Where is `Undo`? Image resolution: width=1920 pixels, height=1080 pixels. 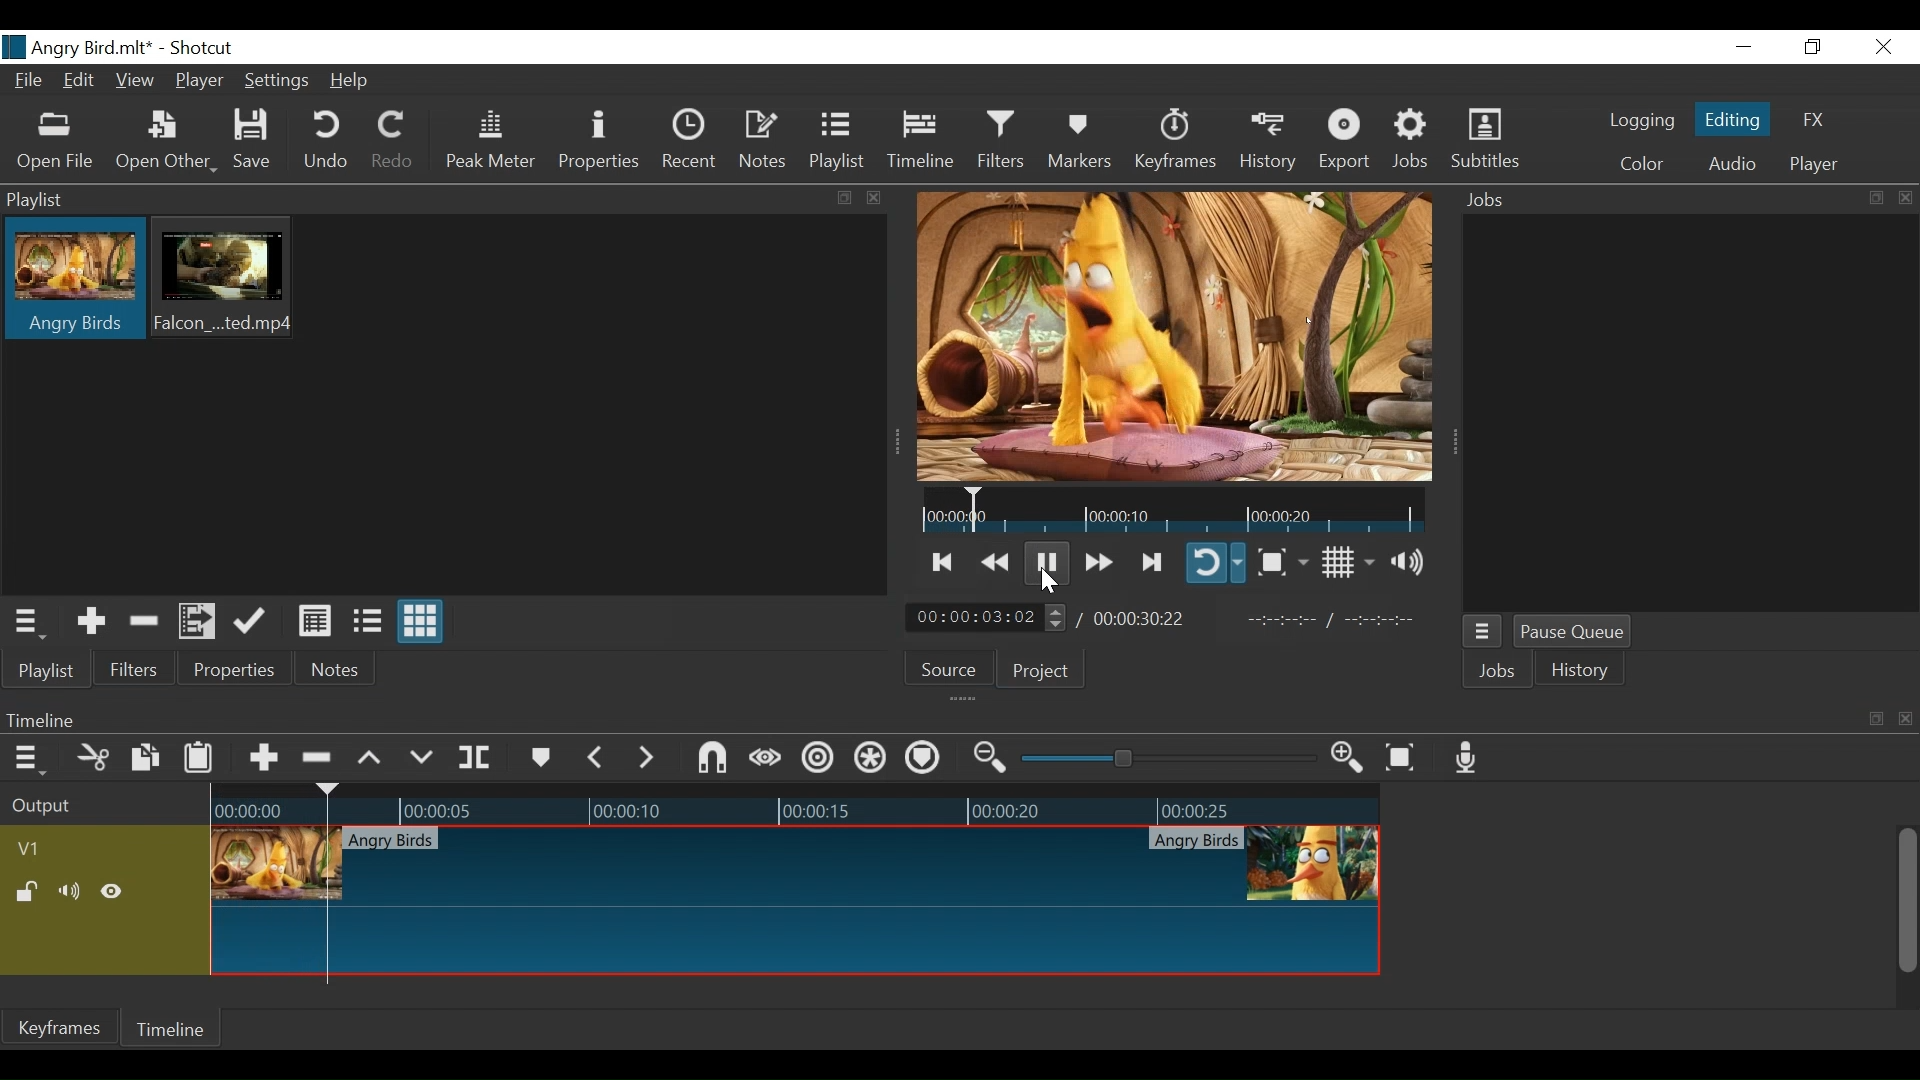 Undo is located at coordinates (328, 142).